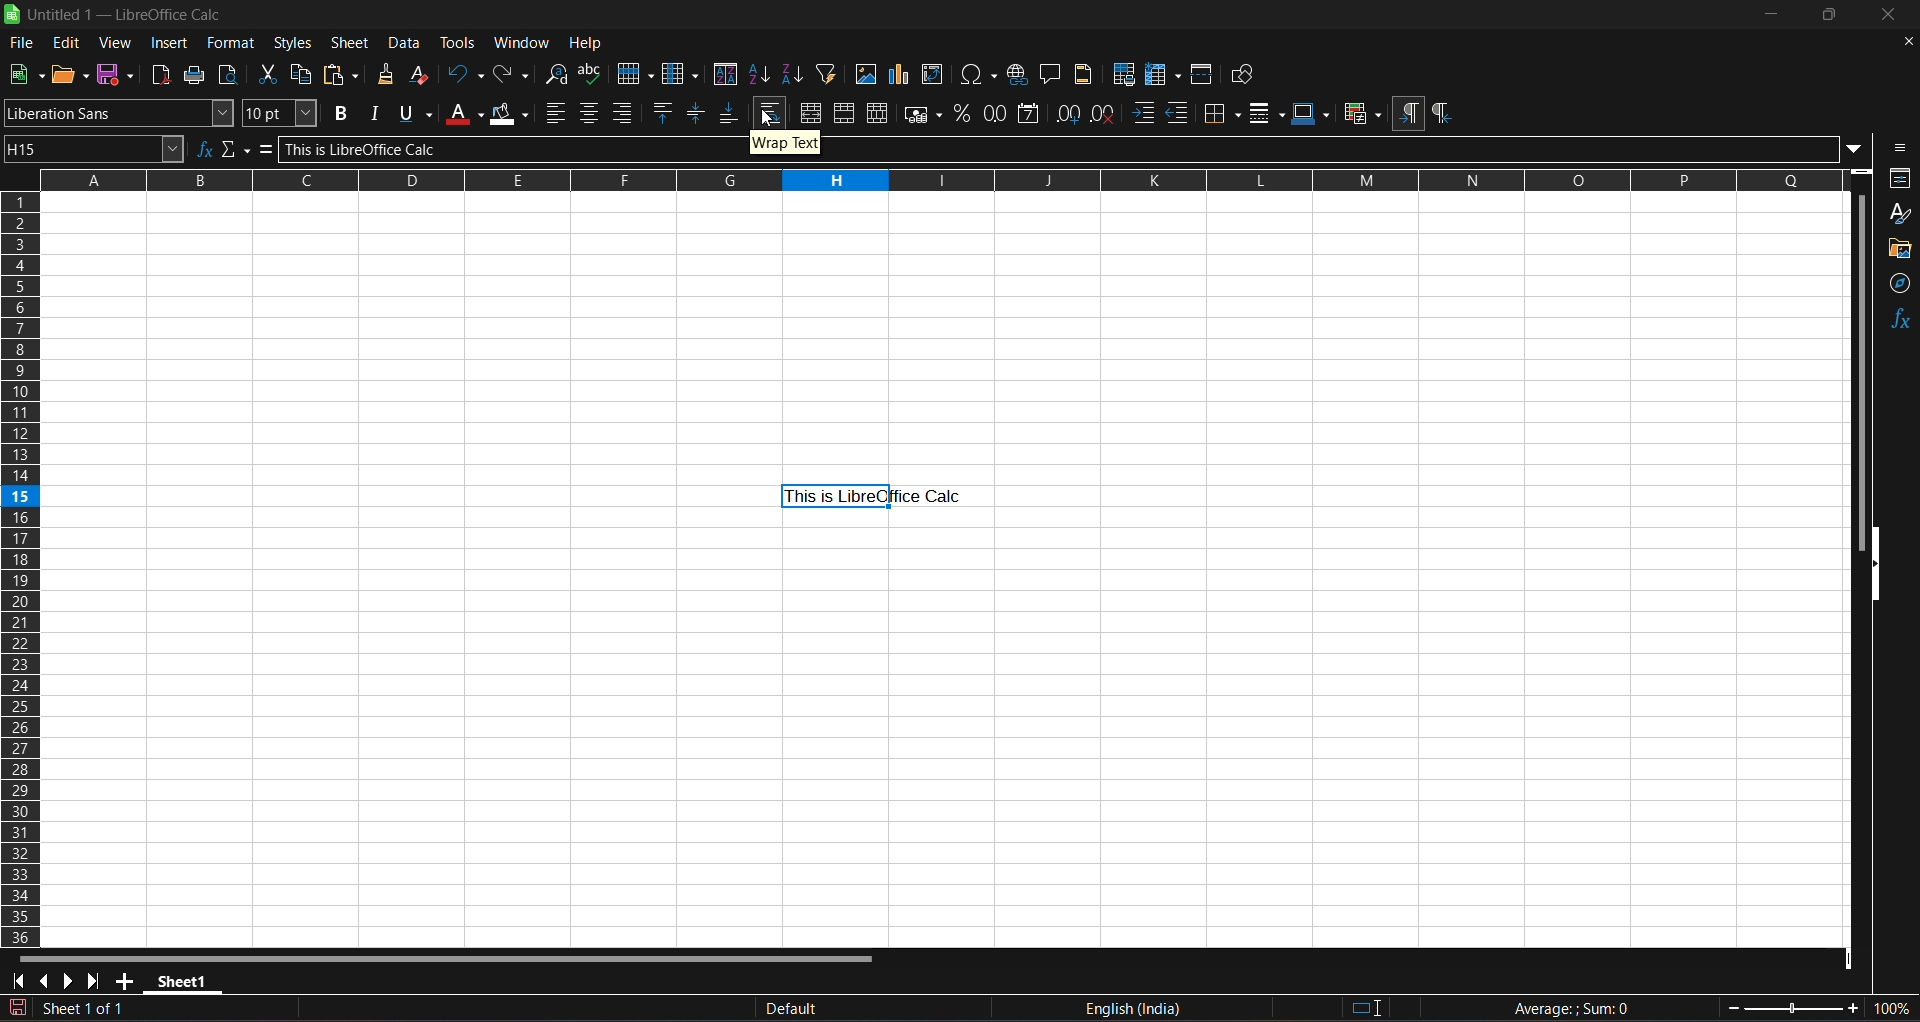  Describe the element at coordinates (512, 114) in the screenshot. I see `background color` at that location.